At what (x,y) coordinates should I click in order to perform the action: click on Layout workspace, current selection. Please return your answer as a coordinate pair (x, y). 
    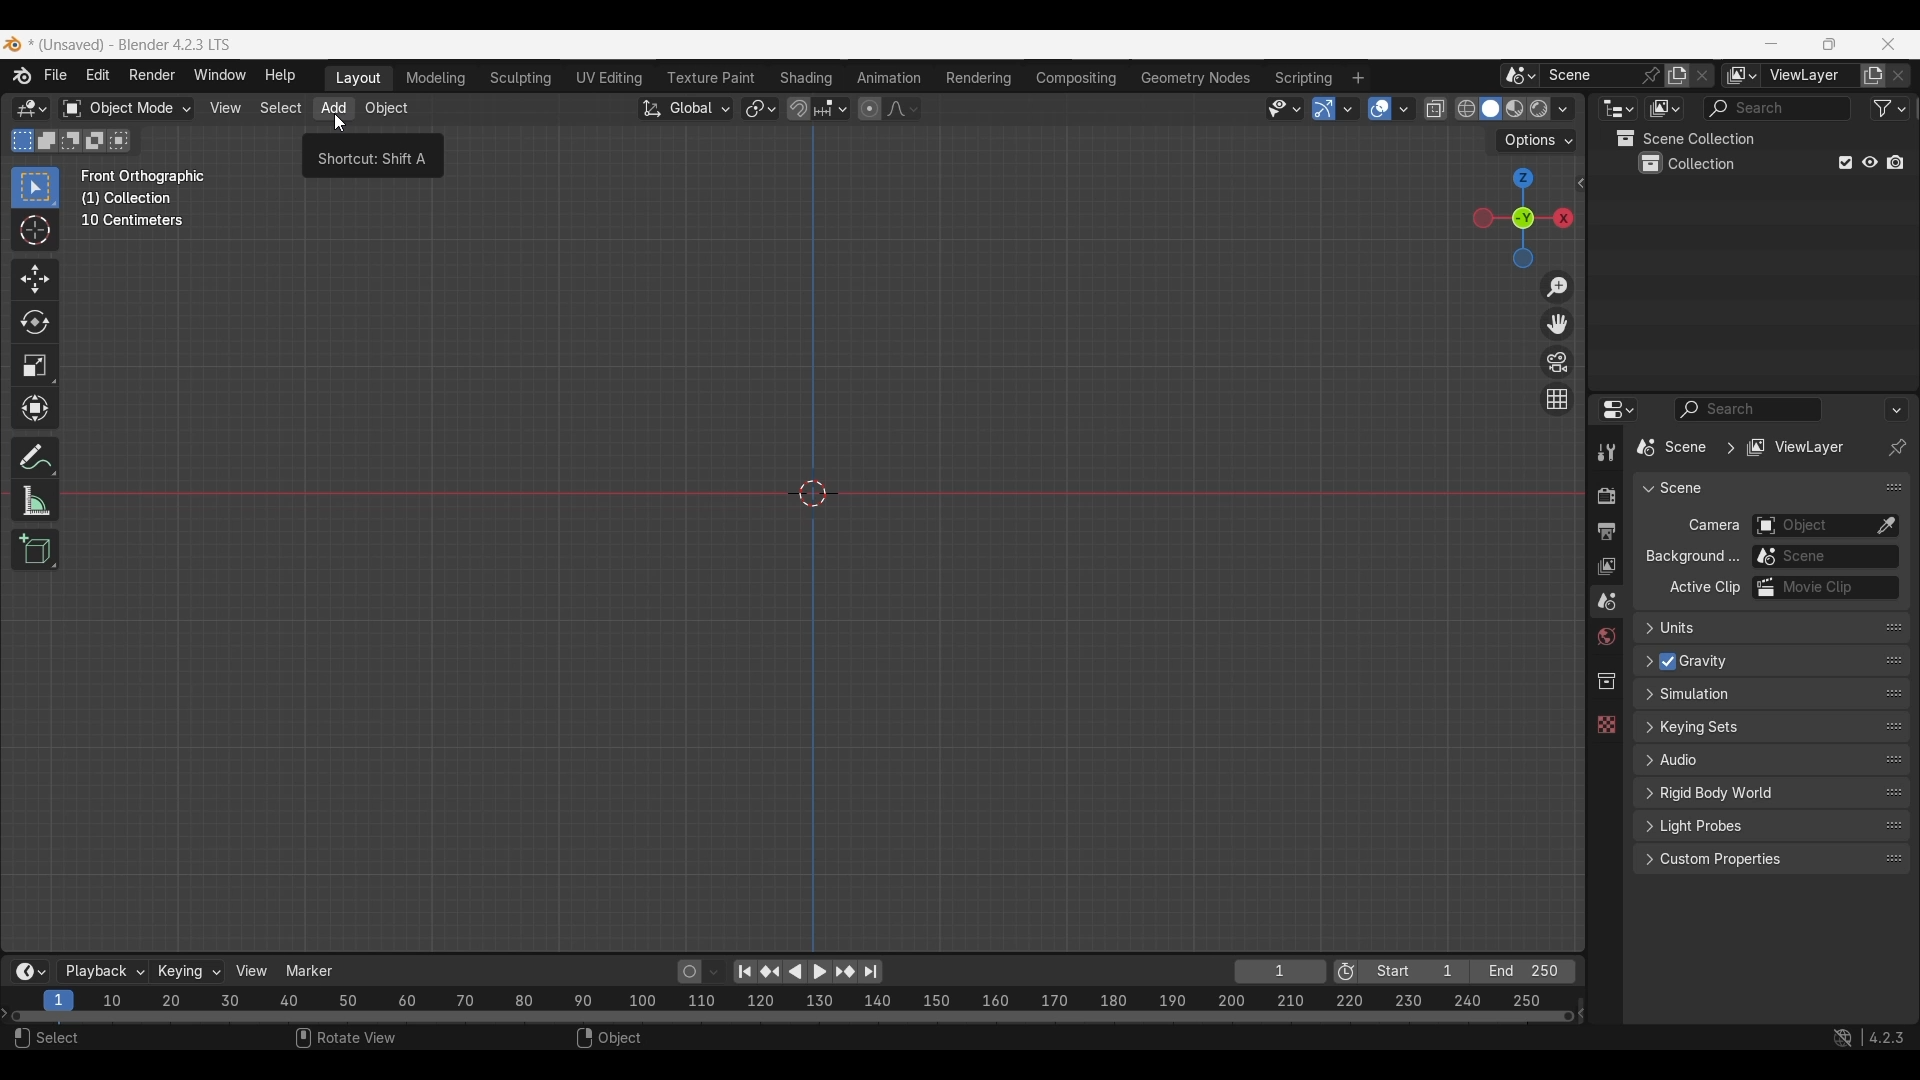
    Looking at the image, I should click on (358, 79).